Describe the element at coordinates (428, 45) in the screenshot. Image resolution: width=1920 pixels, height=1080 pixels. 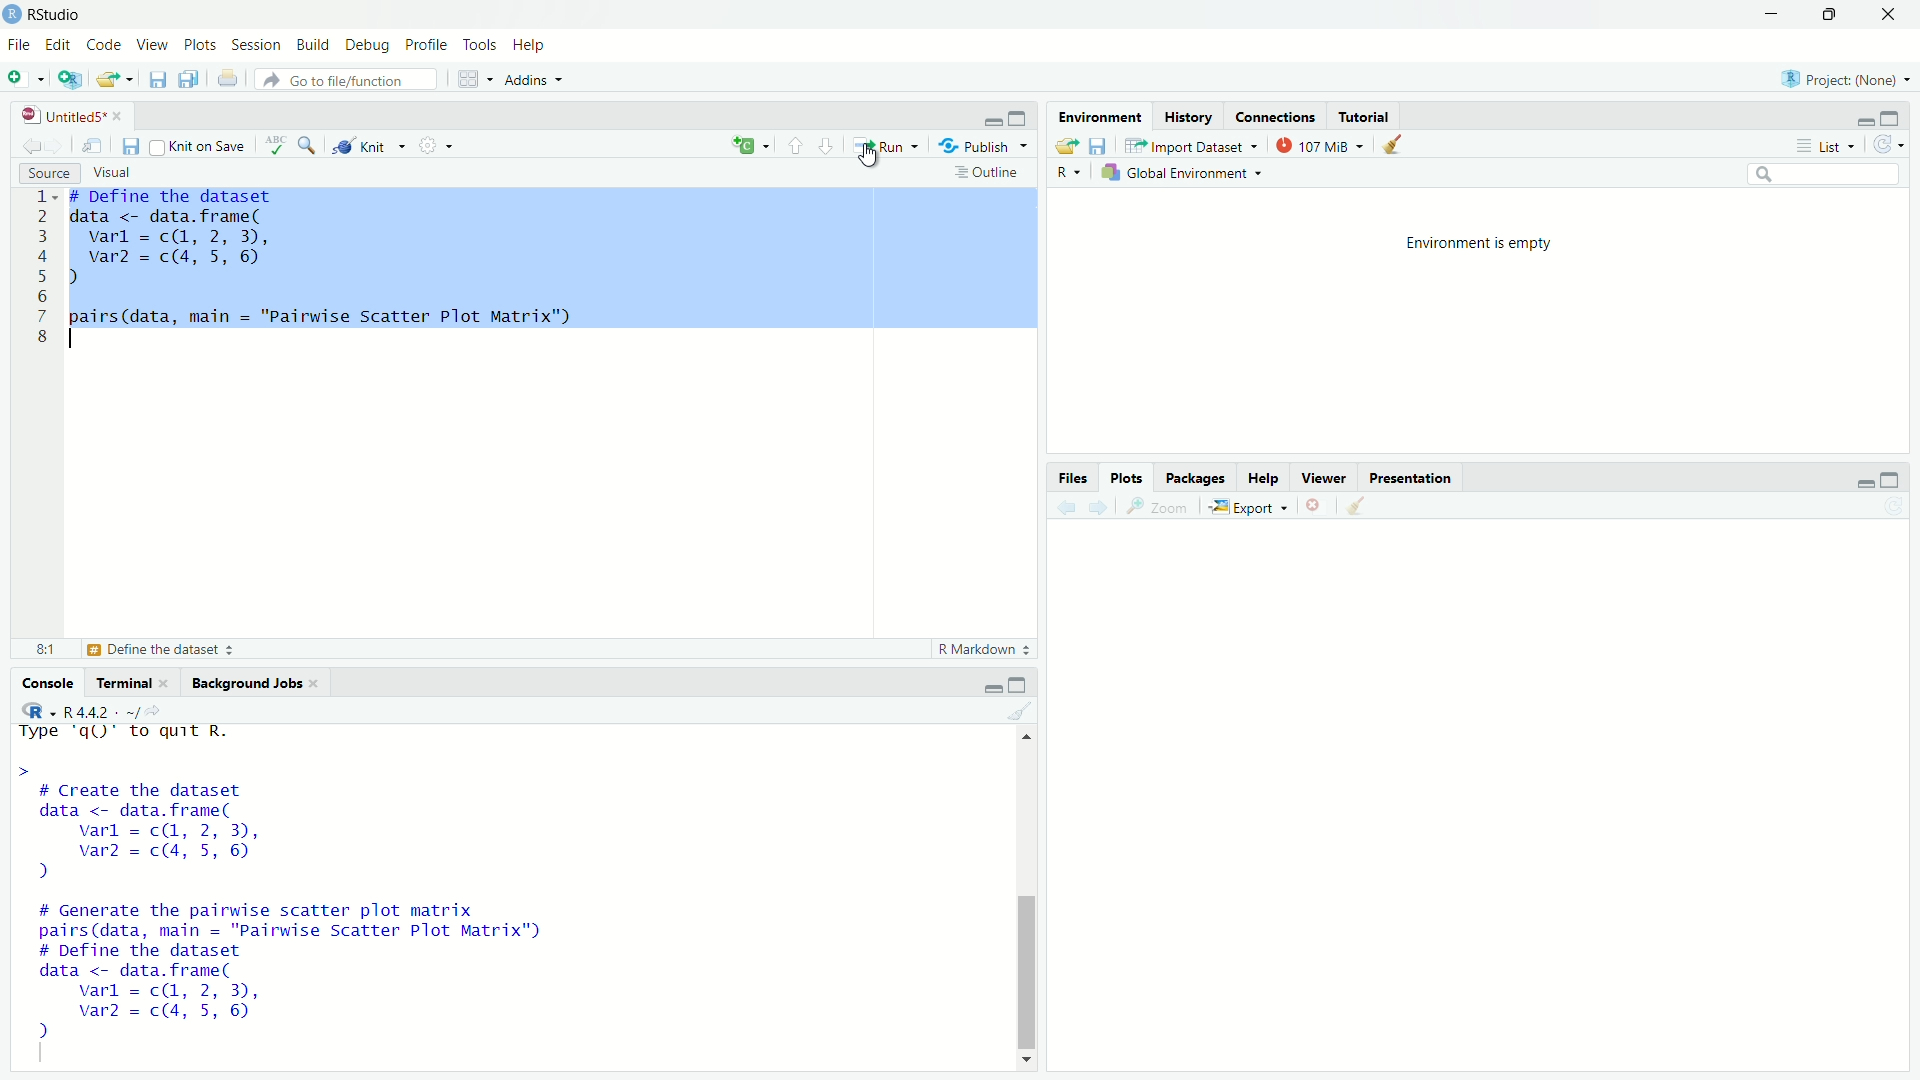
I see `Profile` at that location.